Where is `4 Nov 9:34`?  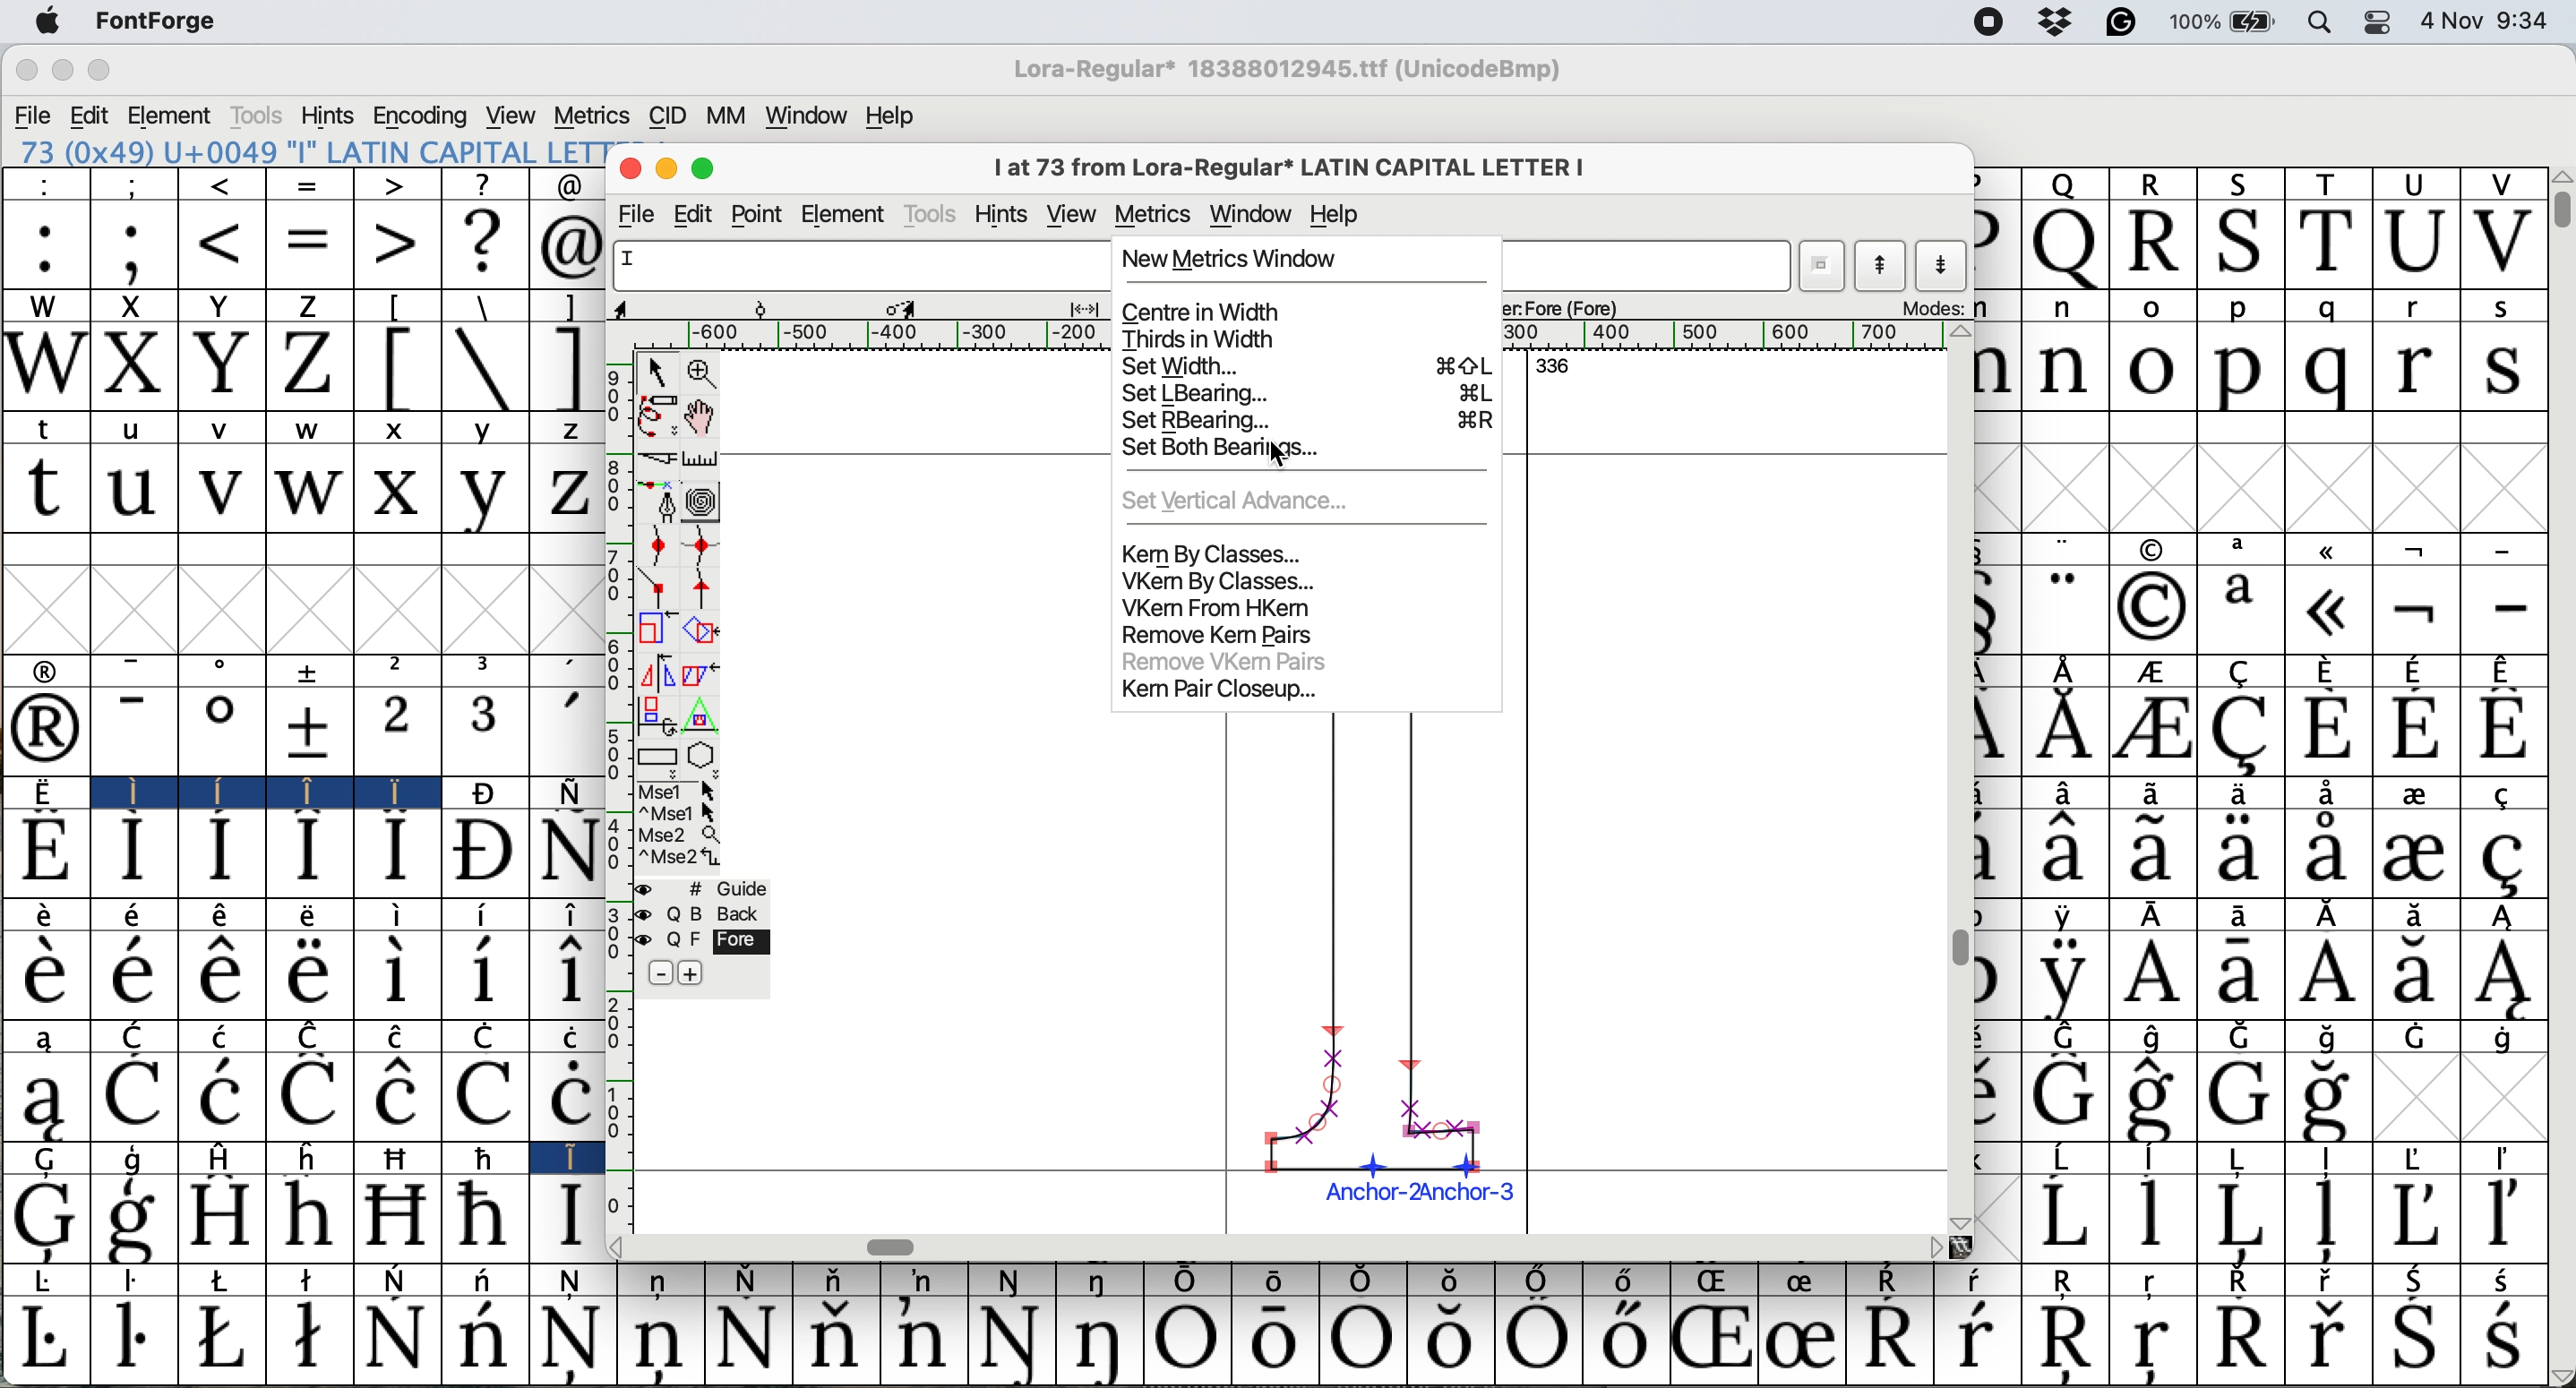 4 Nov 9:34 is located at coordinates (2489, 21).